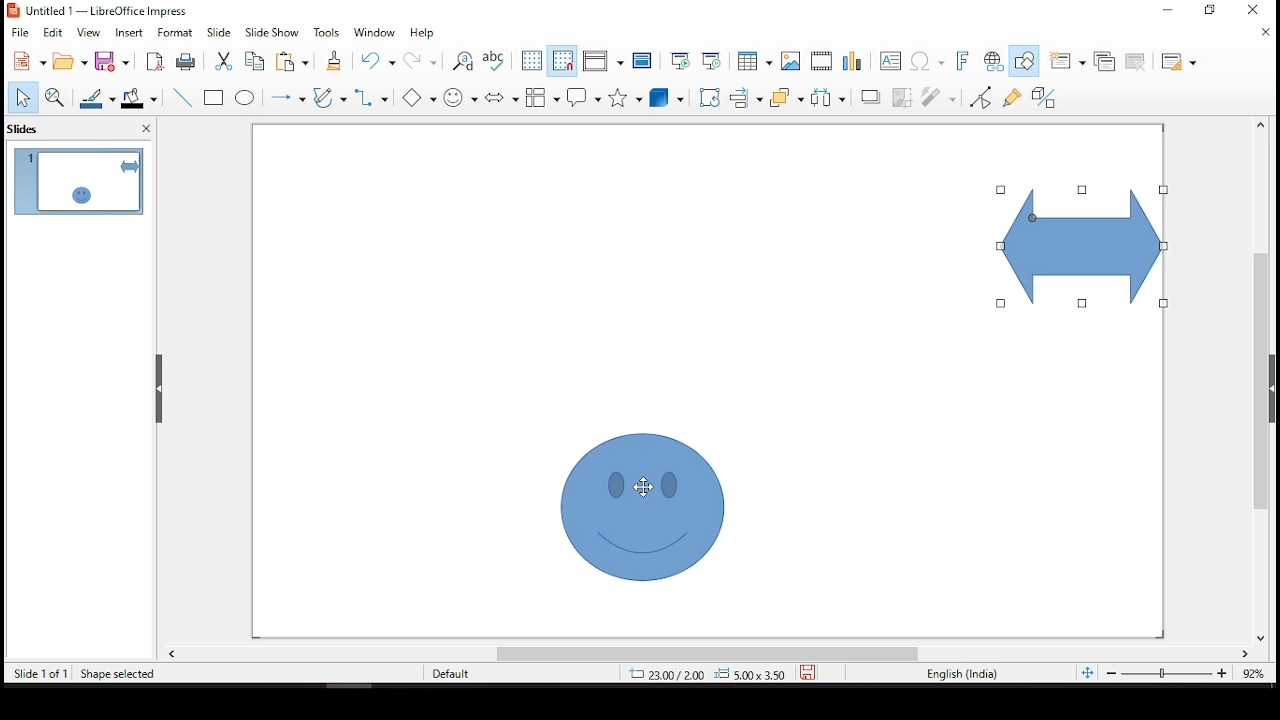 The height and width of the screenshot is (720, 1280). Describe the element at coordinates (457, 673) in the screenshot. I see `default` at that location.